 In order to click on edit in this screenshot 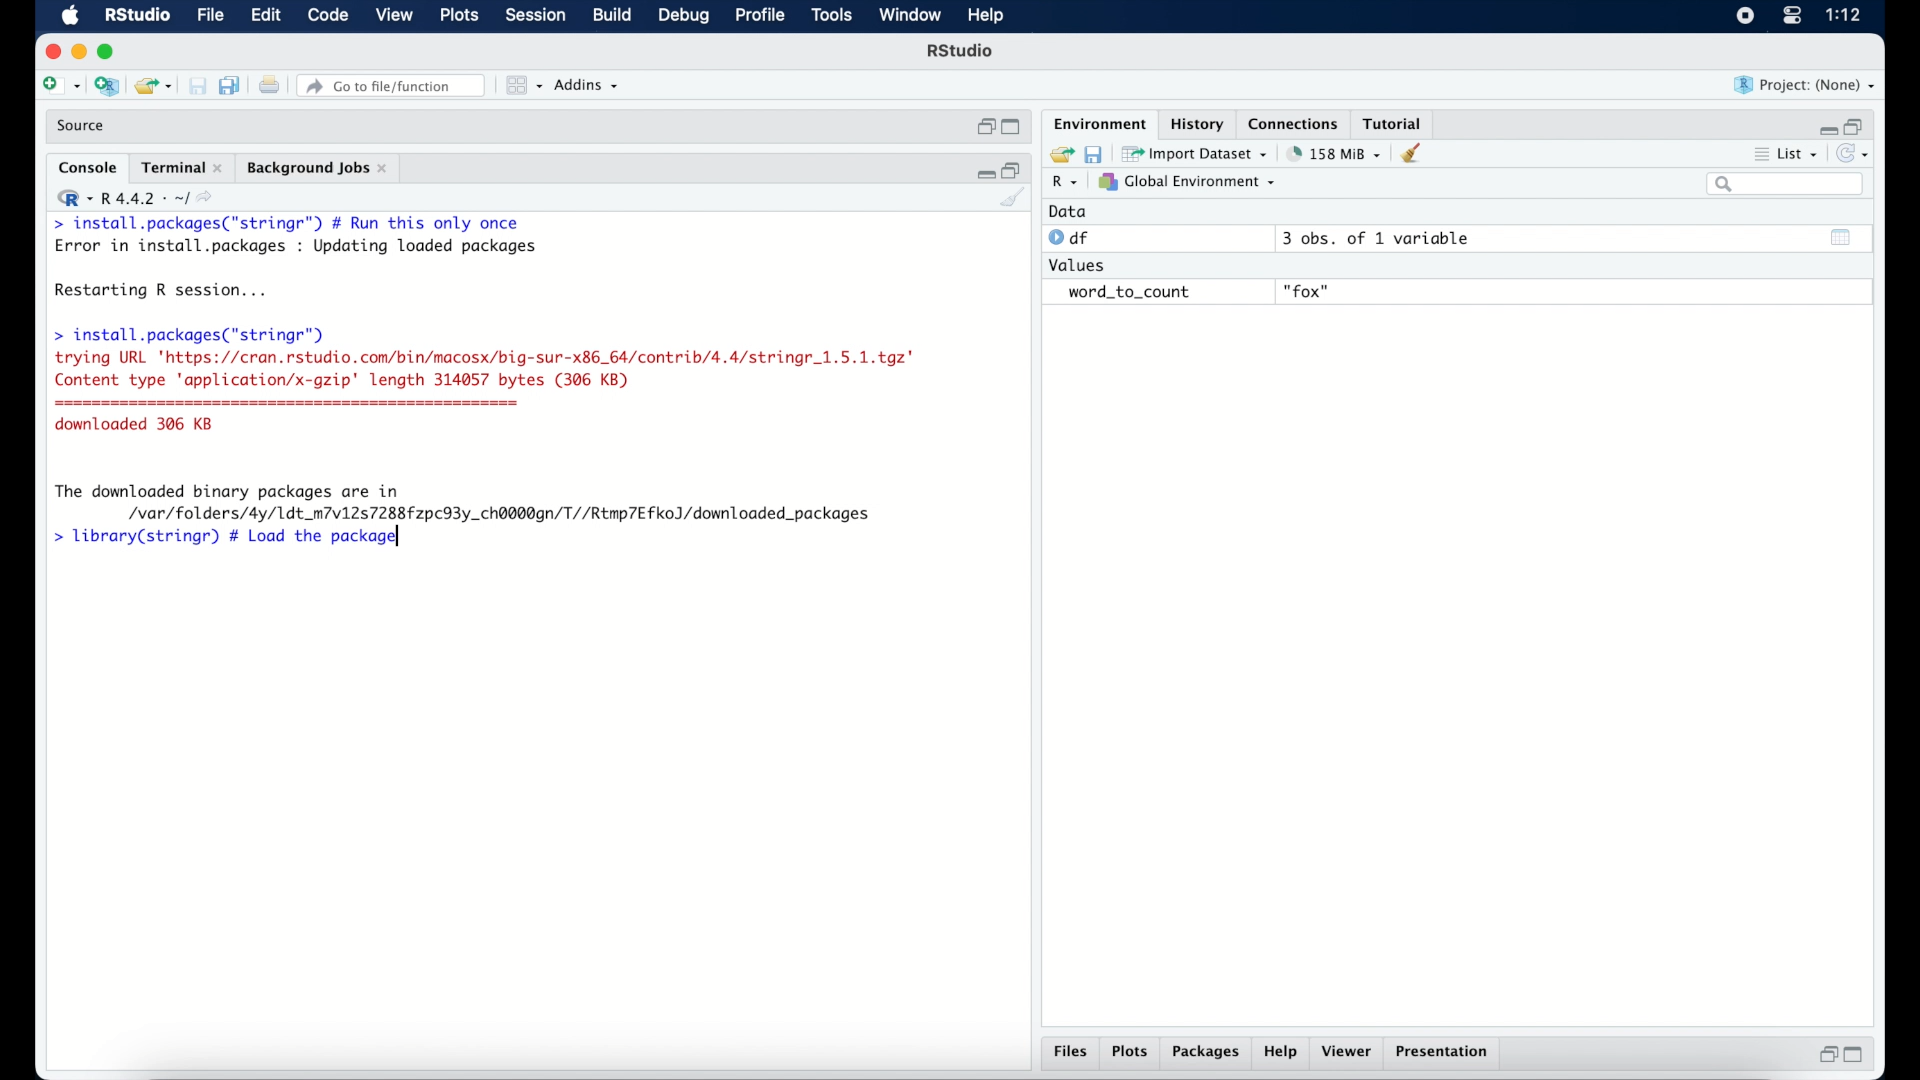, I will do `click(265, 16)`.